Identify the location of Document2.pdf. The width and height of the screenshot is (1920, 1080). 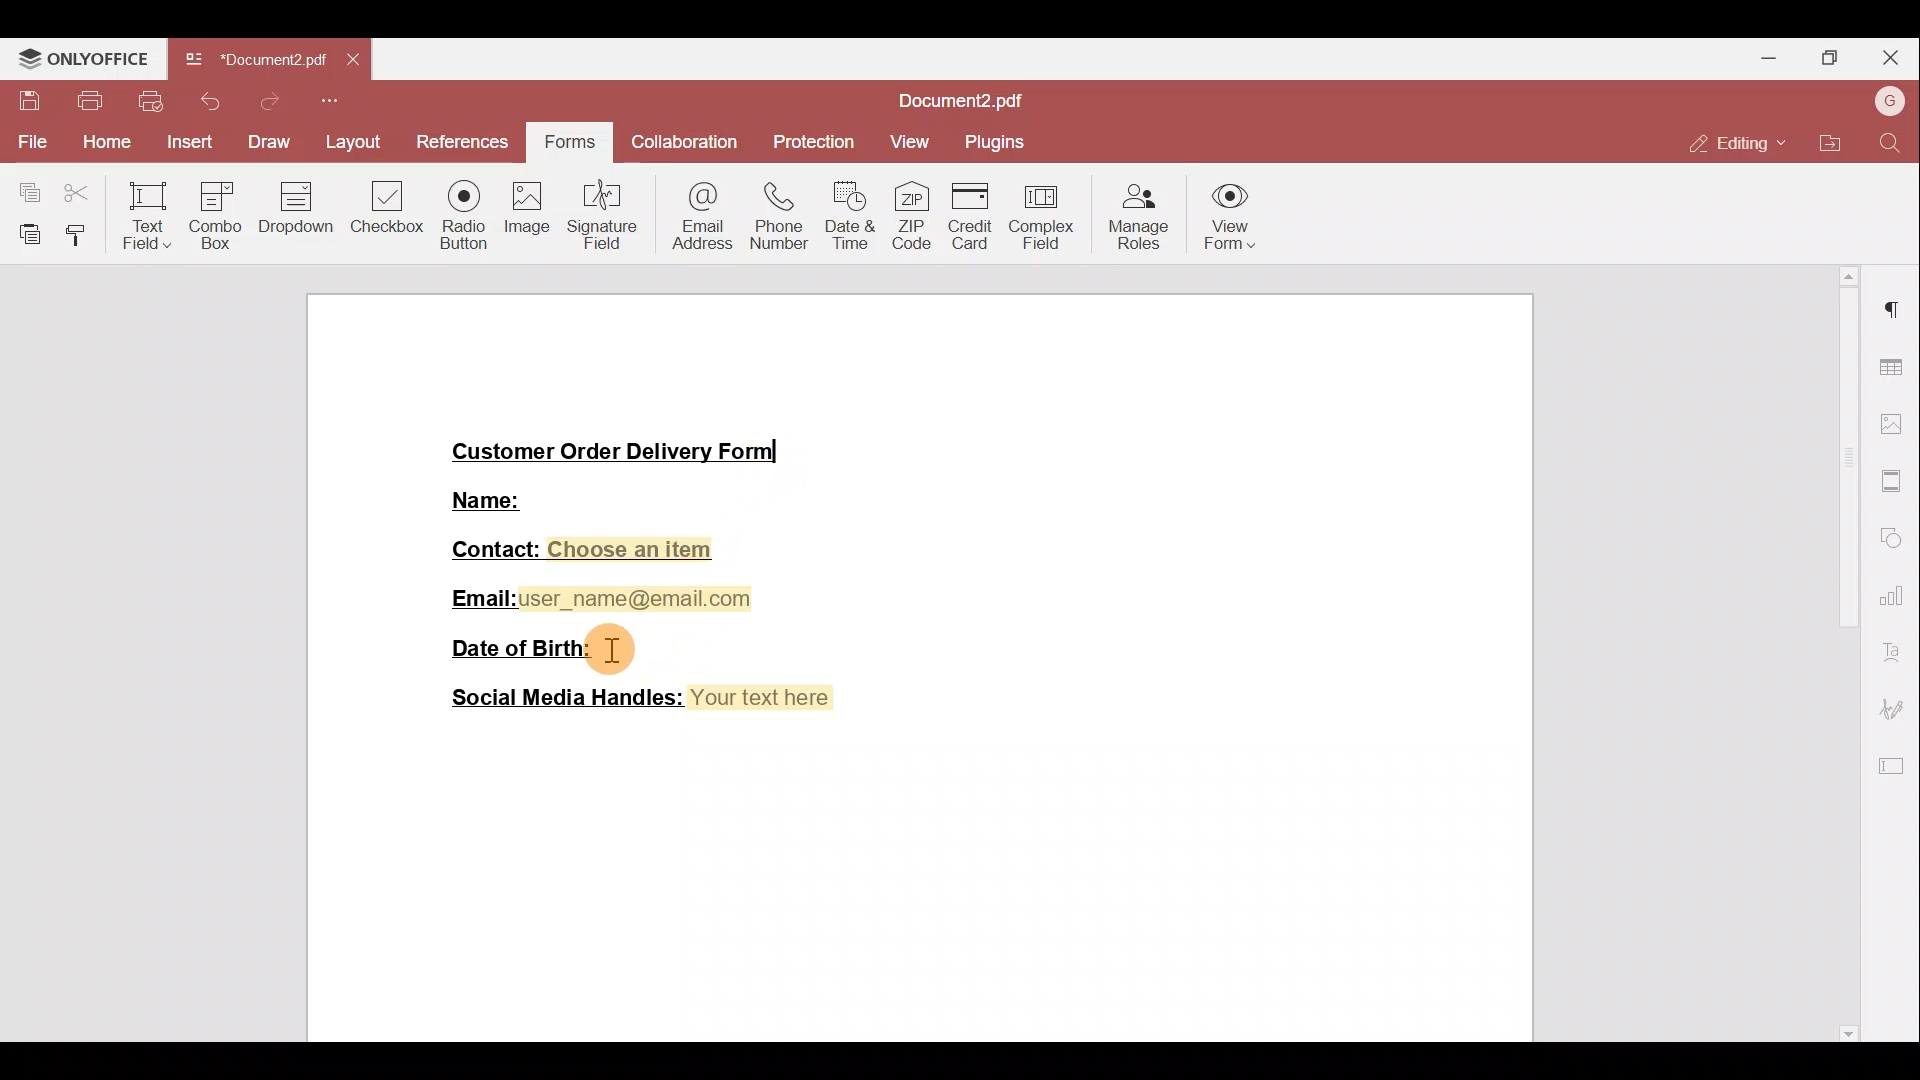
(949, 101).